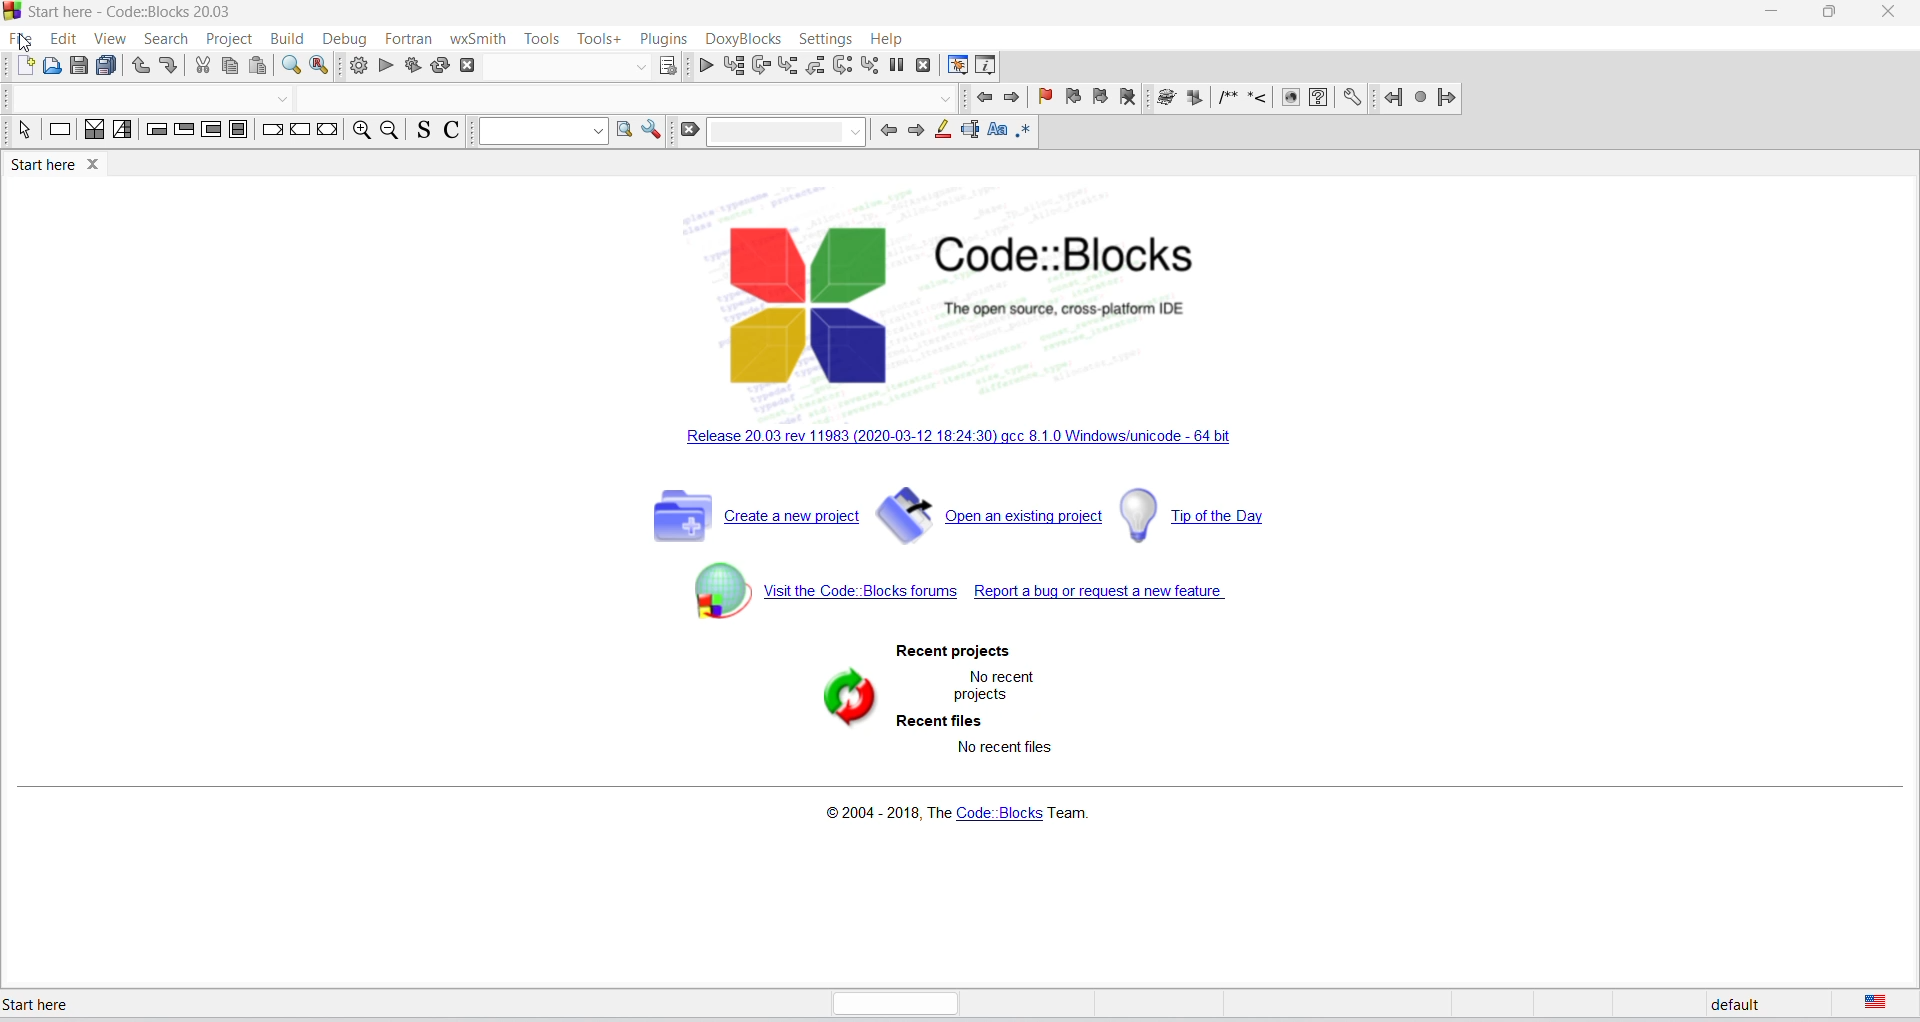 Image resolution: width=1920 pixels, height=1022 pixels. What do you see at coordinates (982, 96) in the screenshot?
I see `previous` at bounding box center [982, 96].